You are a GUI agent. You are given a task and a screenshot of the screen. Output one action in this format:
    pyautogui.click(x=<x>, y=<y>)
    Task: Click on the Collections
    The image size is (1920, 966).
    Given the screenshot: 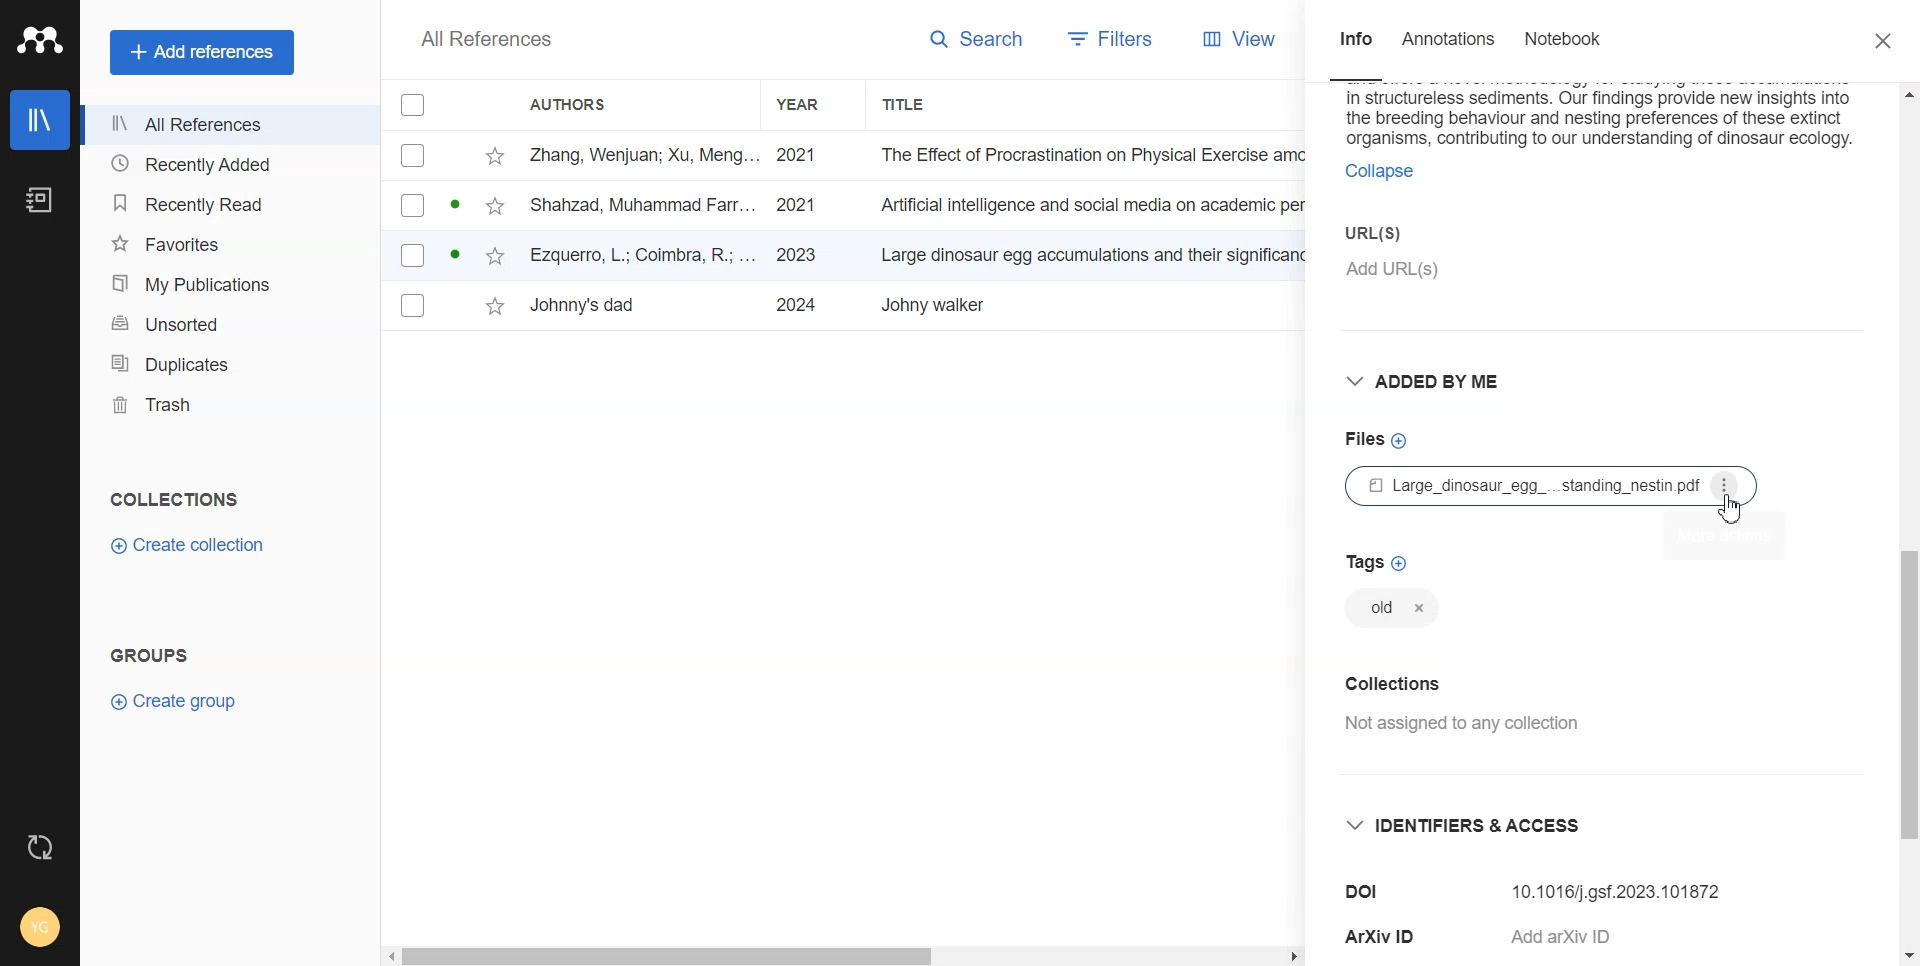 What is the action you would take?
    pyautogui.click(x=1396, y=681)
    